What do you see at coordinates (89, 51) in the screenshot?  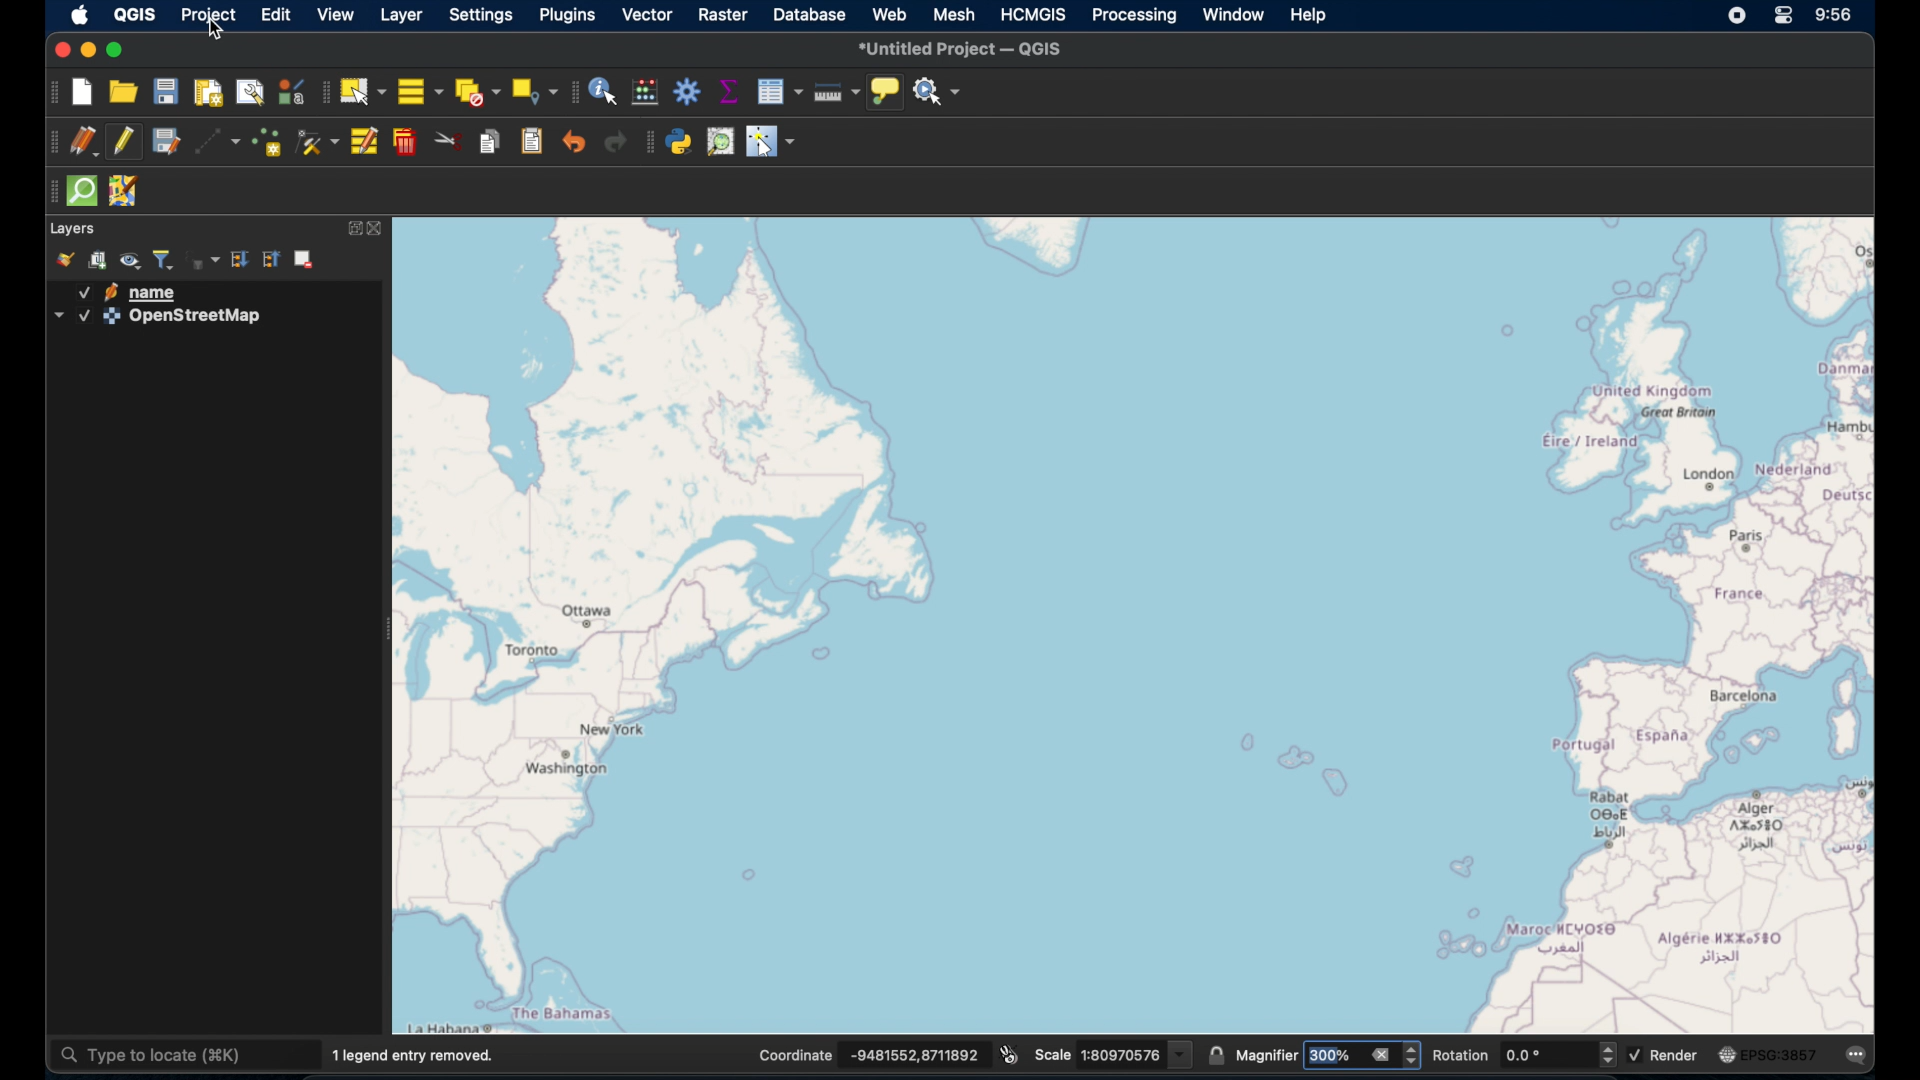 I see `minimize` at bounding box center [89, 51].